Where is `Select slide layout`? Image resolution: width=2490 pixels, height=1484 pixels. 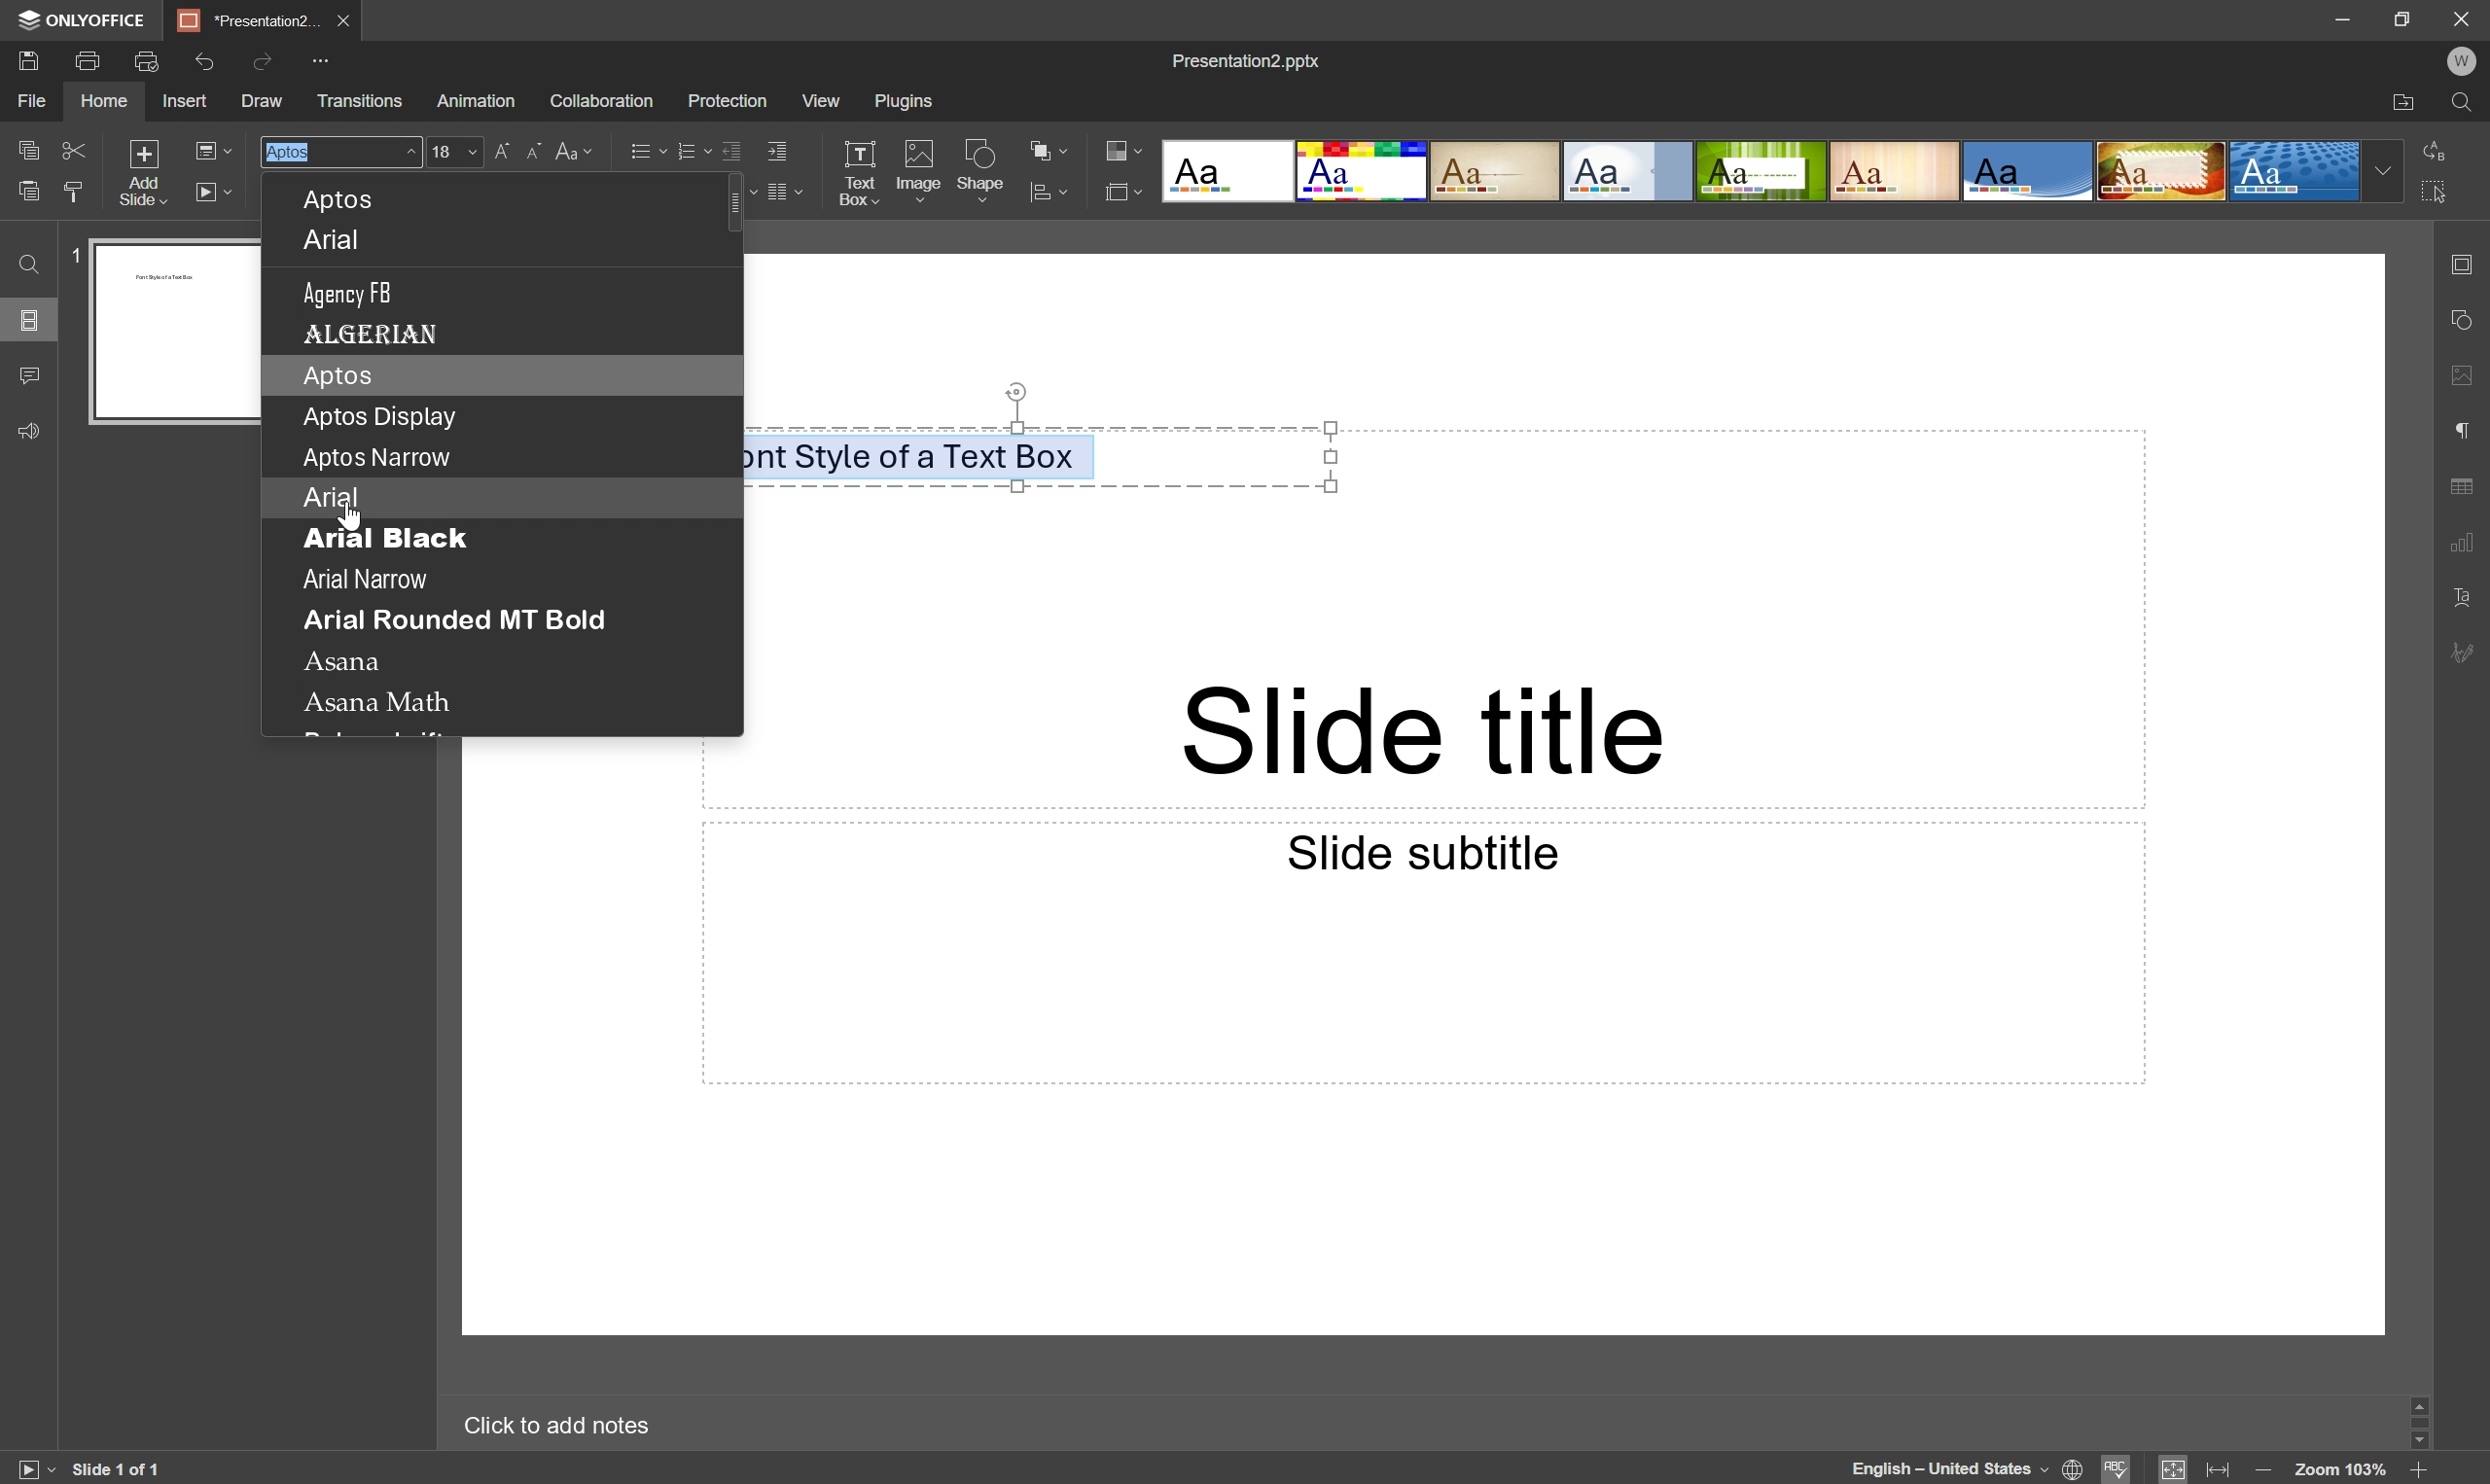
Select slide layout is located at coordinates (212, 148).